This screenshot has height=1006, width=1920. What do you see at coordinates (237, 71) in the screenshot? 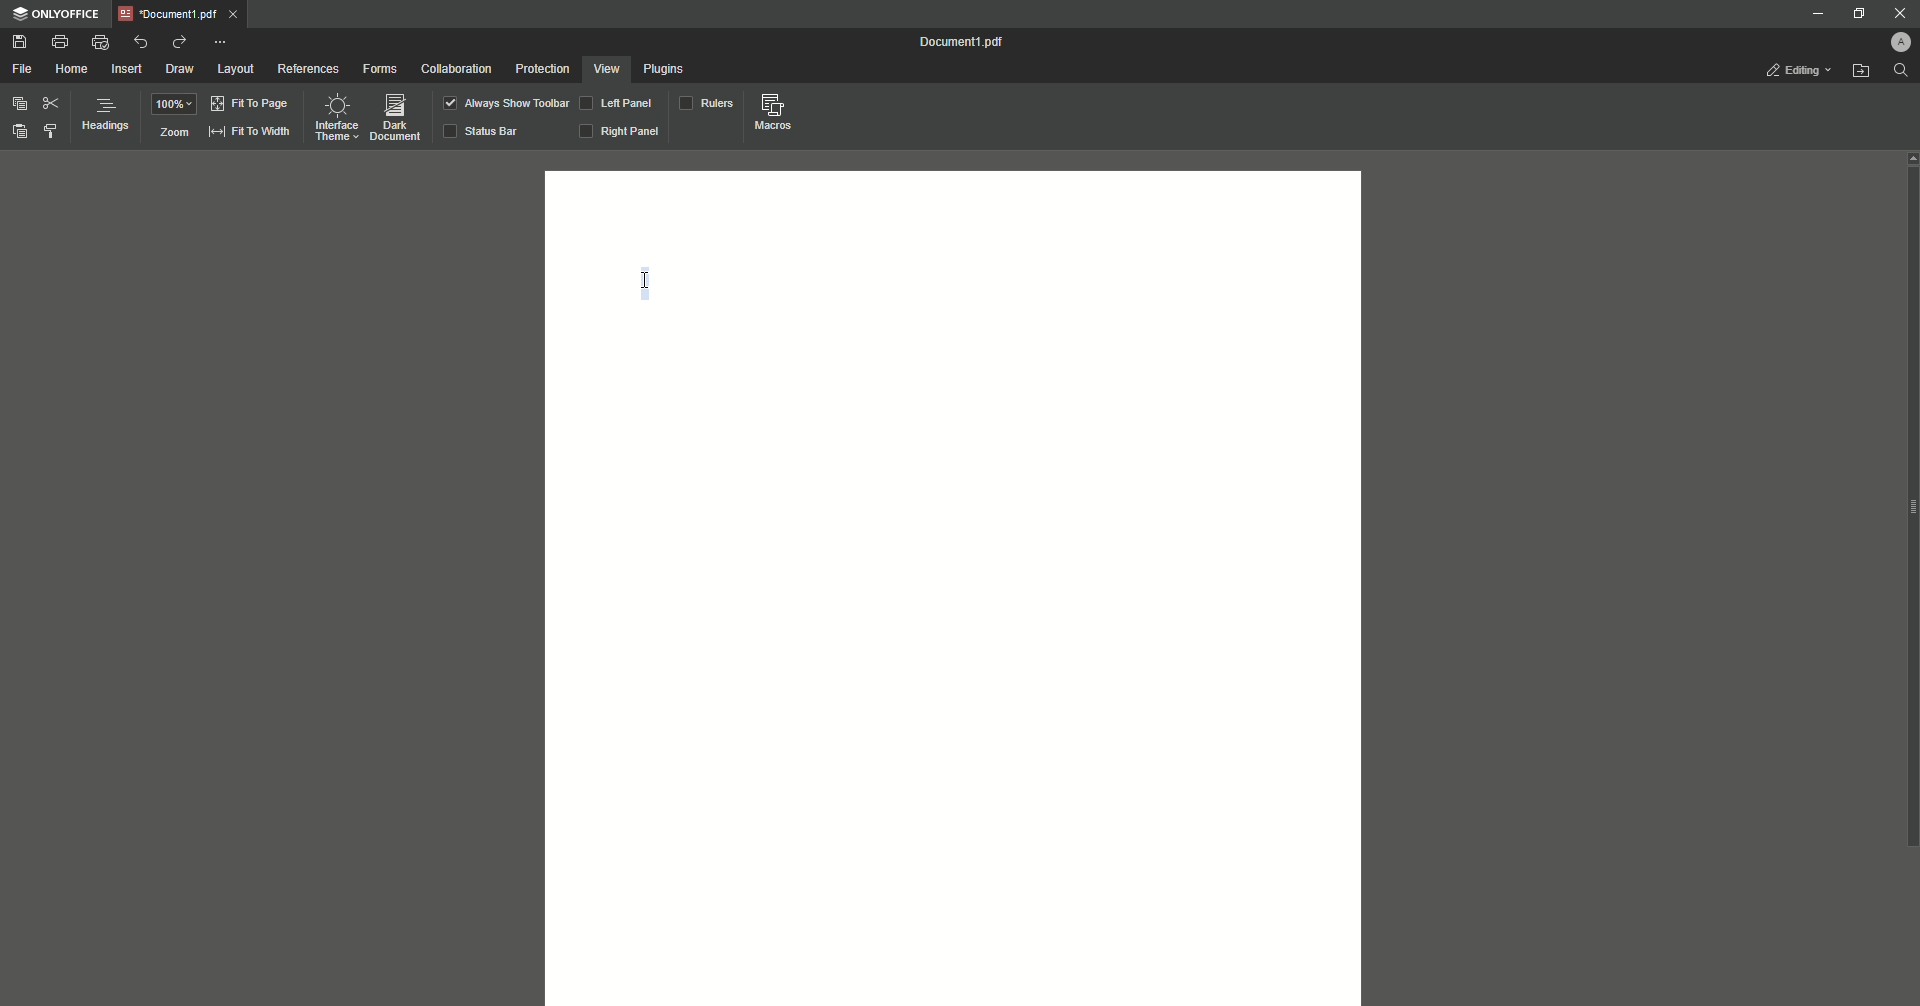
I see `layout` at bounding box center [237, 71].